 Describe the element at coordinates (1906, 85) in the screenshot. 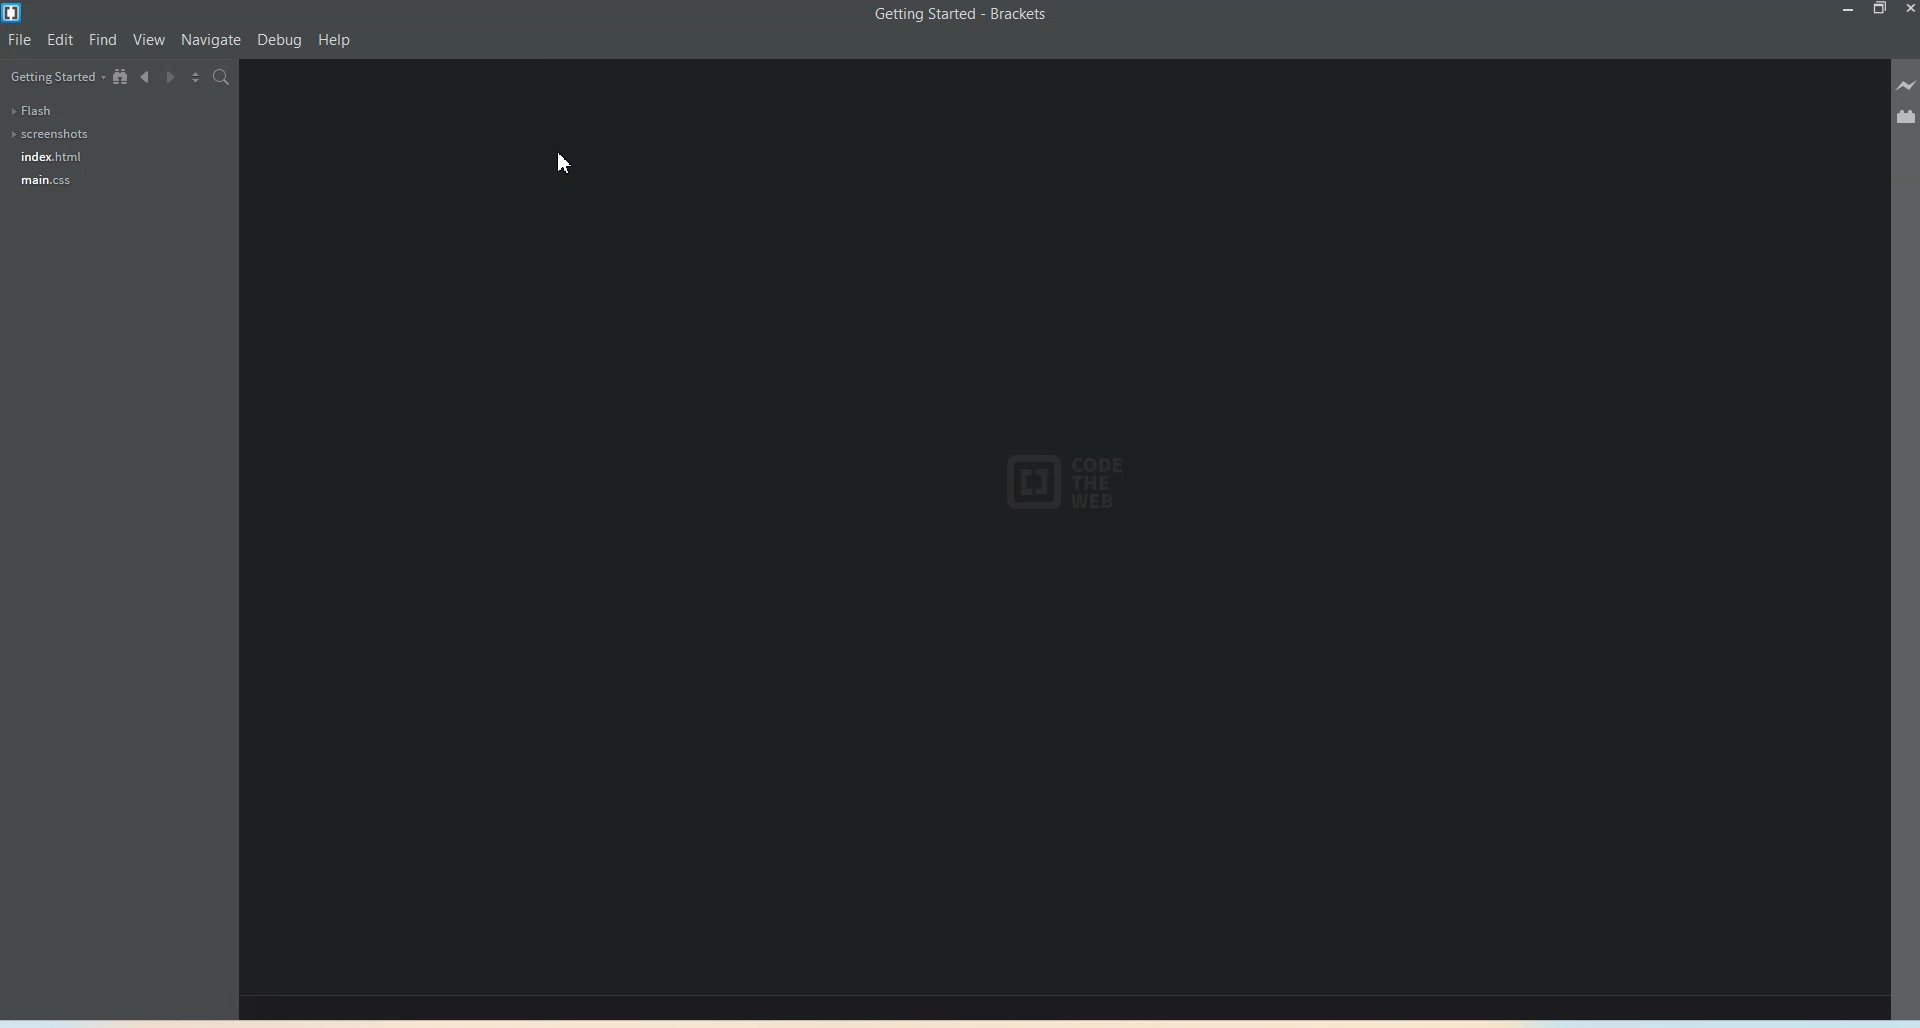

I see `Live Preview` at that location.